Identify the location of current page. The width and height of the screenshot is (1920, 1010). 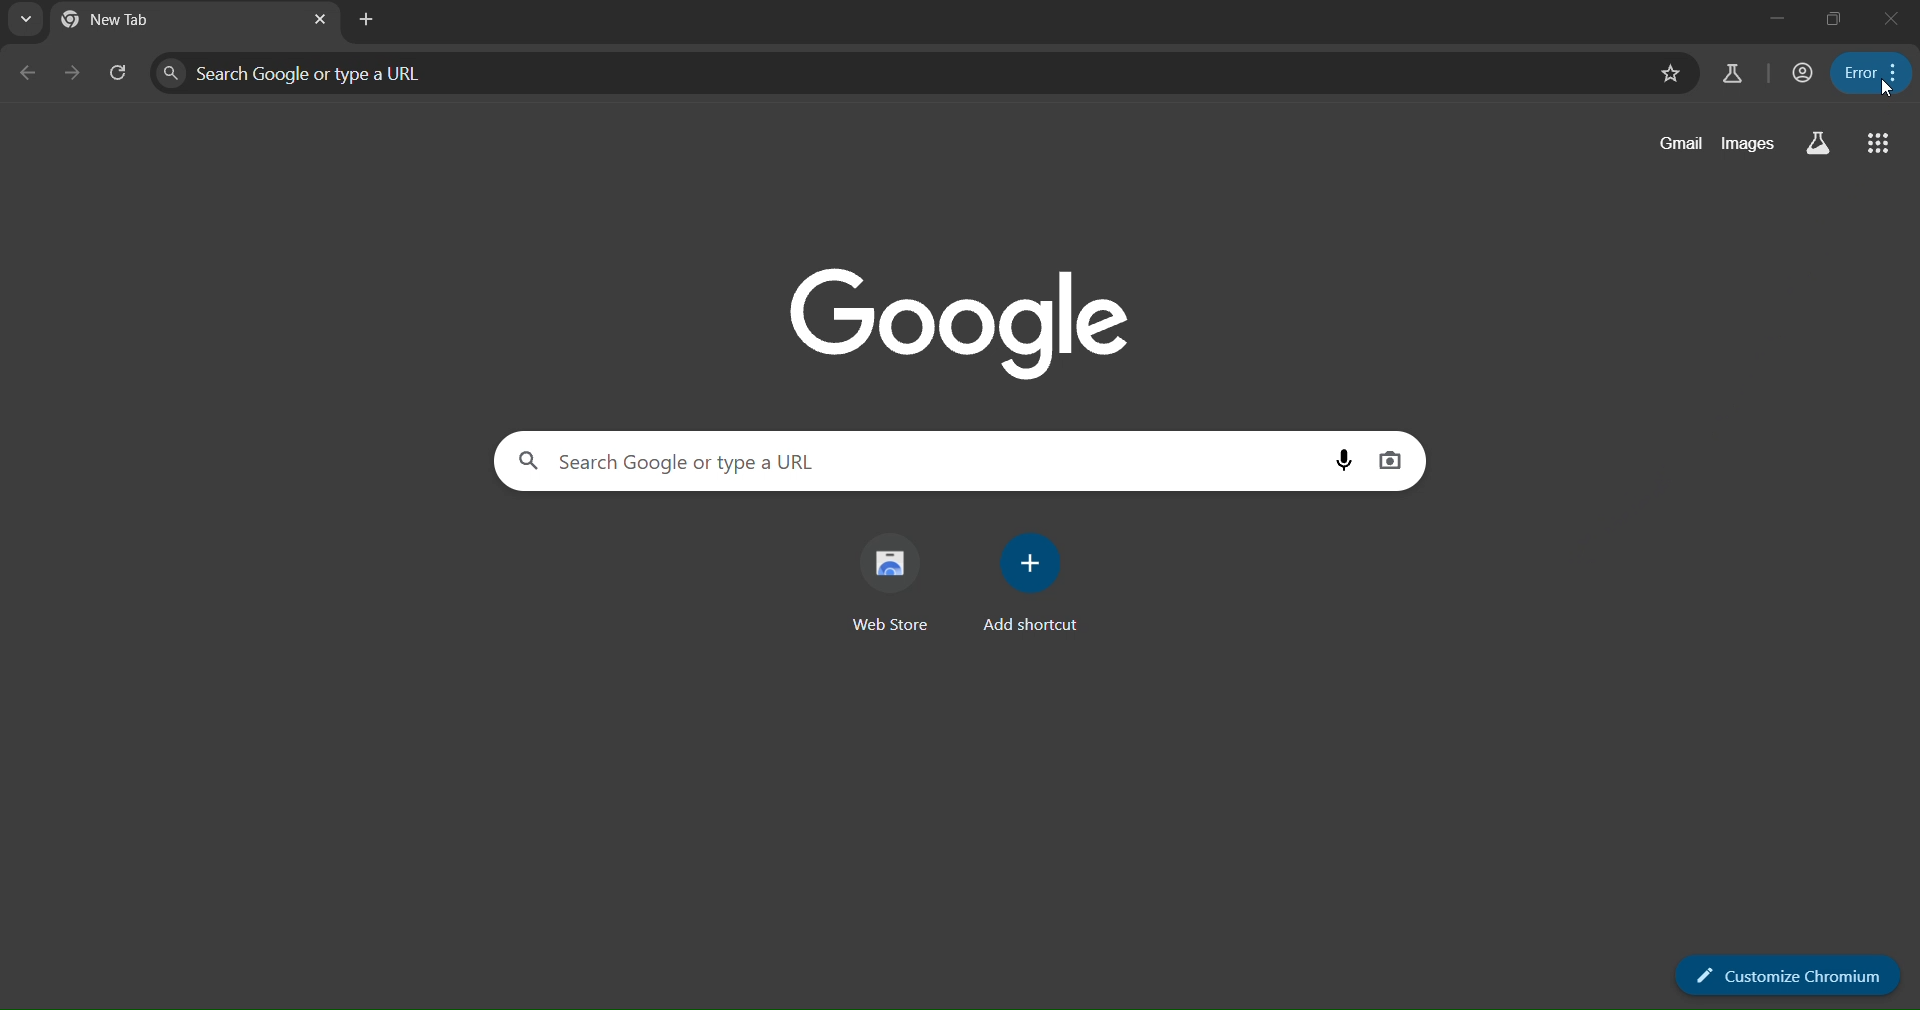
(124, 19).